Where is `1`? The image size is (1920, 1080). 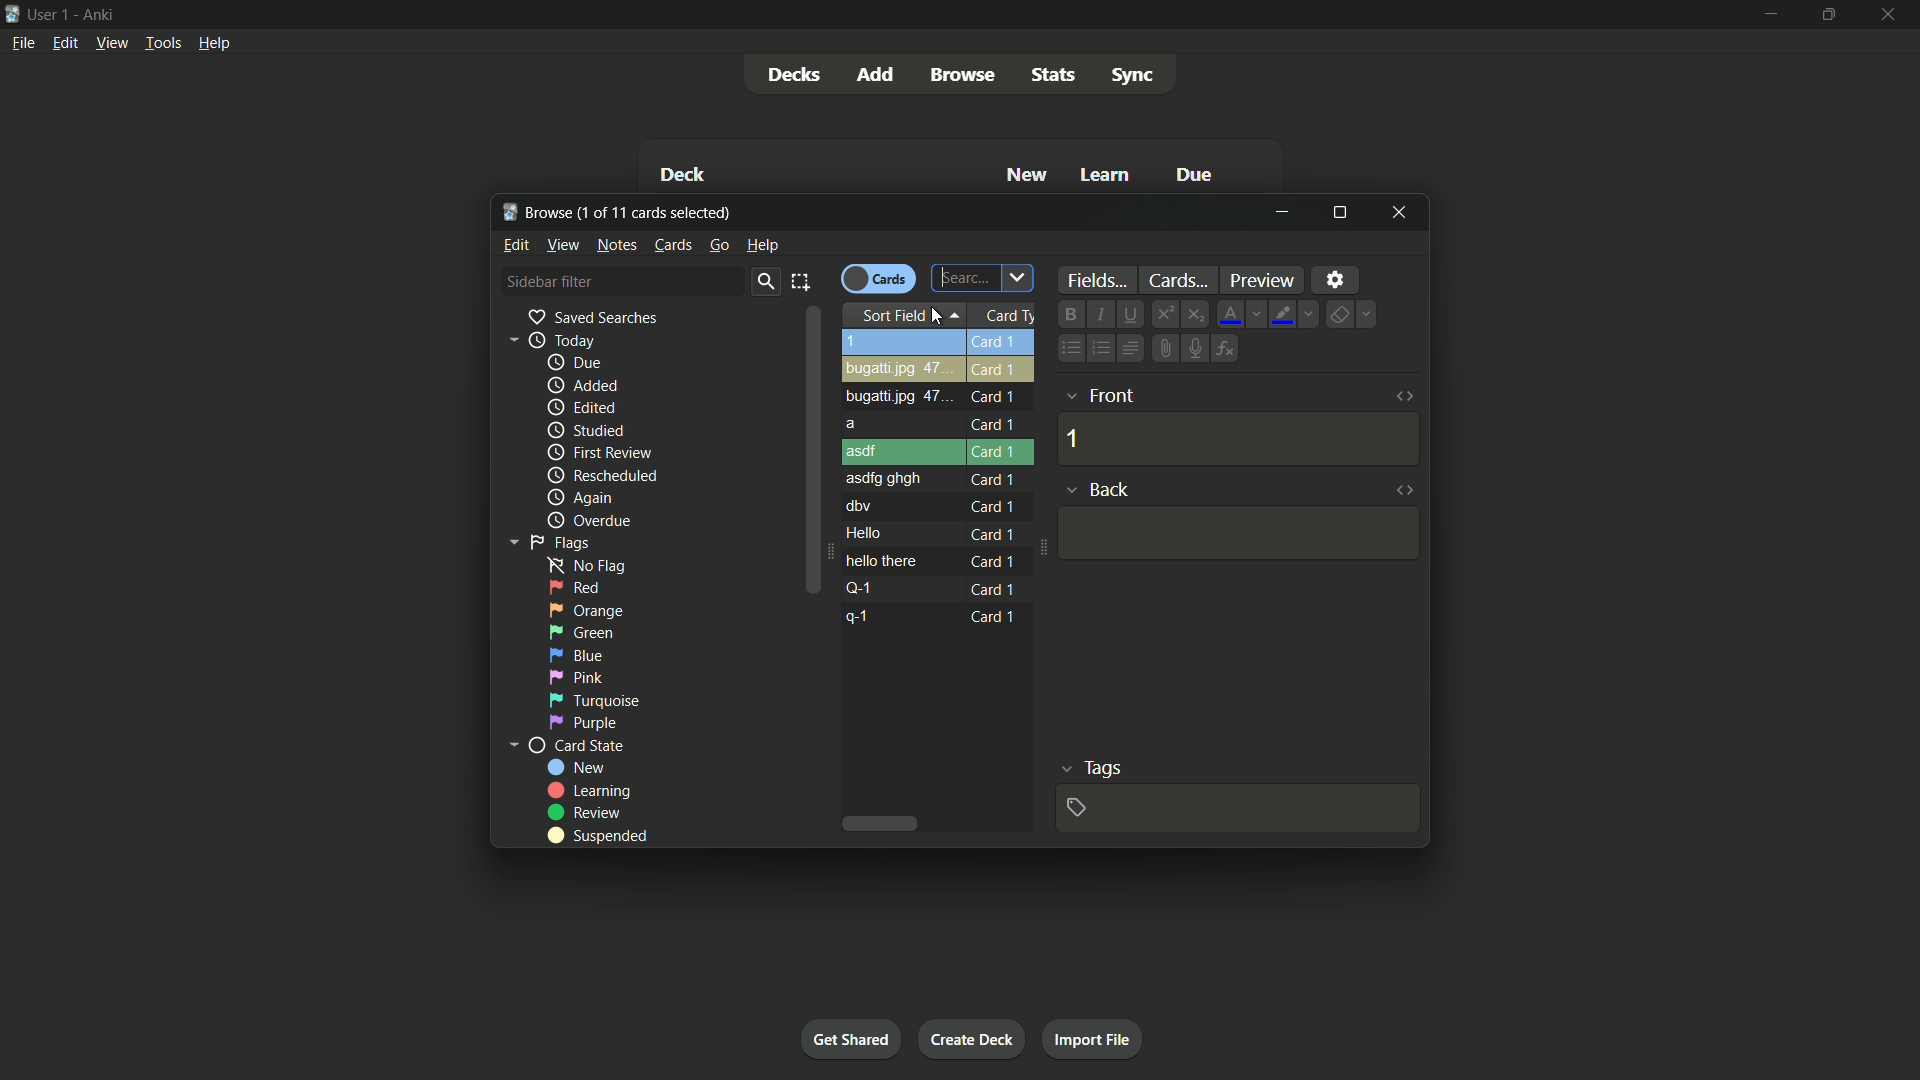 1 is located at coordinates (852, 342).